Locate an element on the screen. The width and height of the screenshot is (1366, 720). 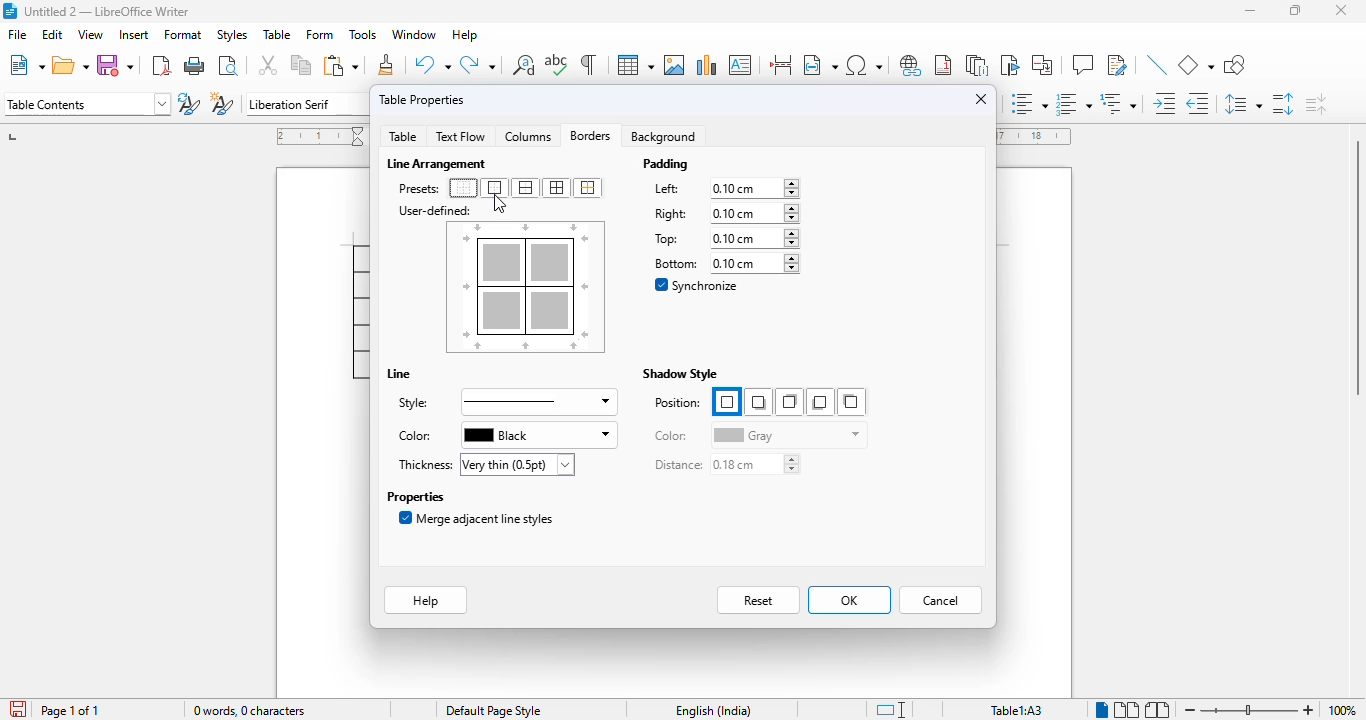
insert text box is located at coordinates (740, 65).